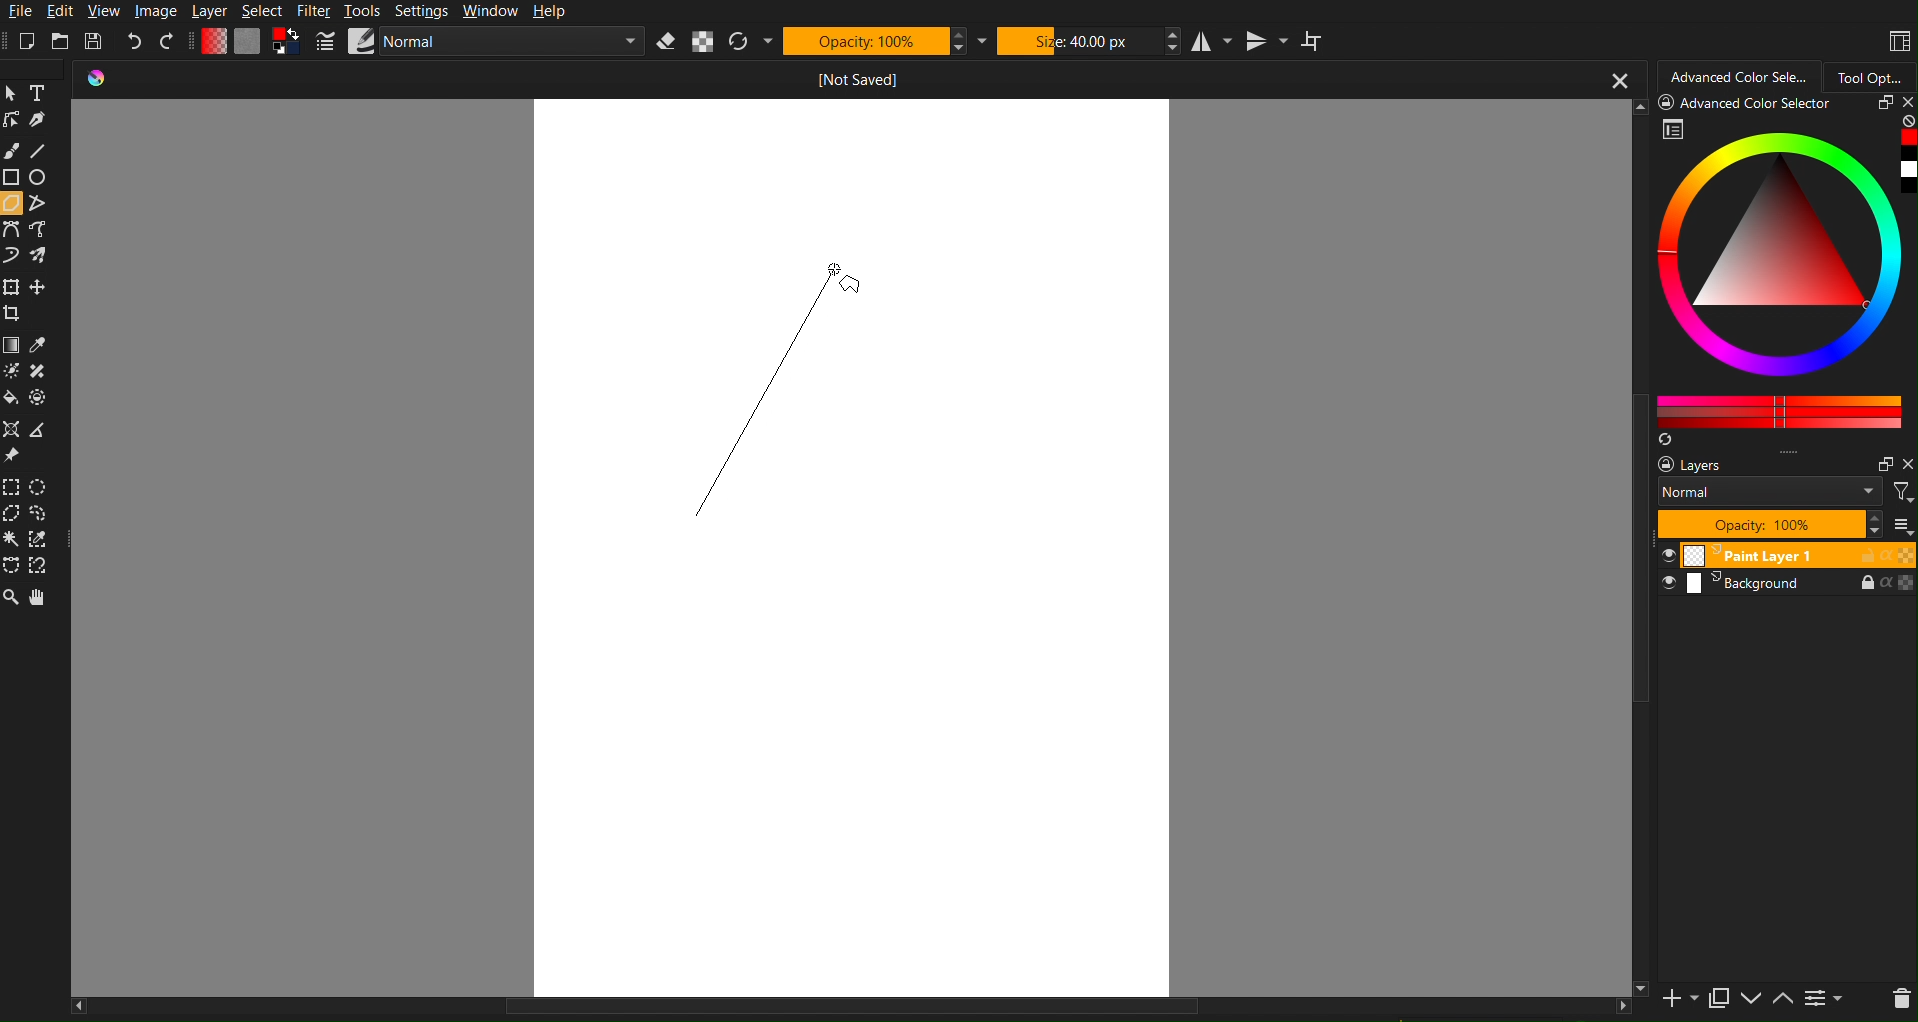  I want to click on Edit, so click(60, 11).